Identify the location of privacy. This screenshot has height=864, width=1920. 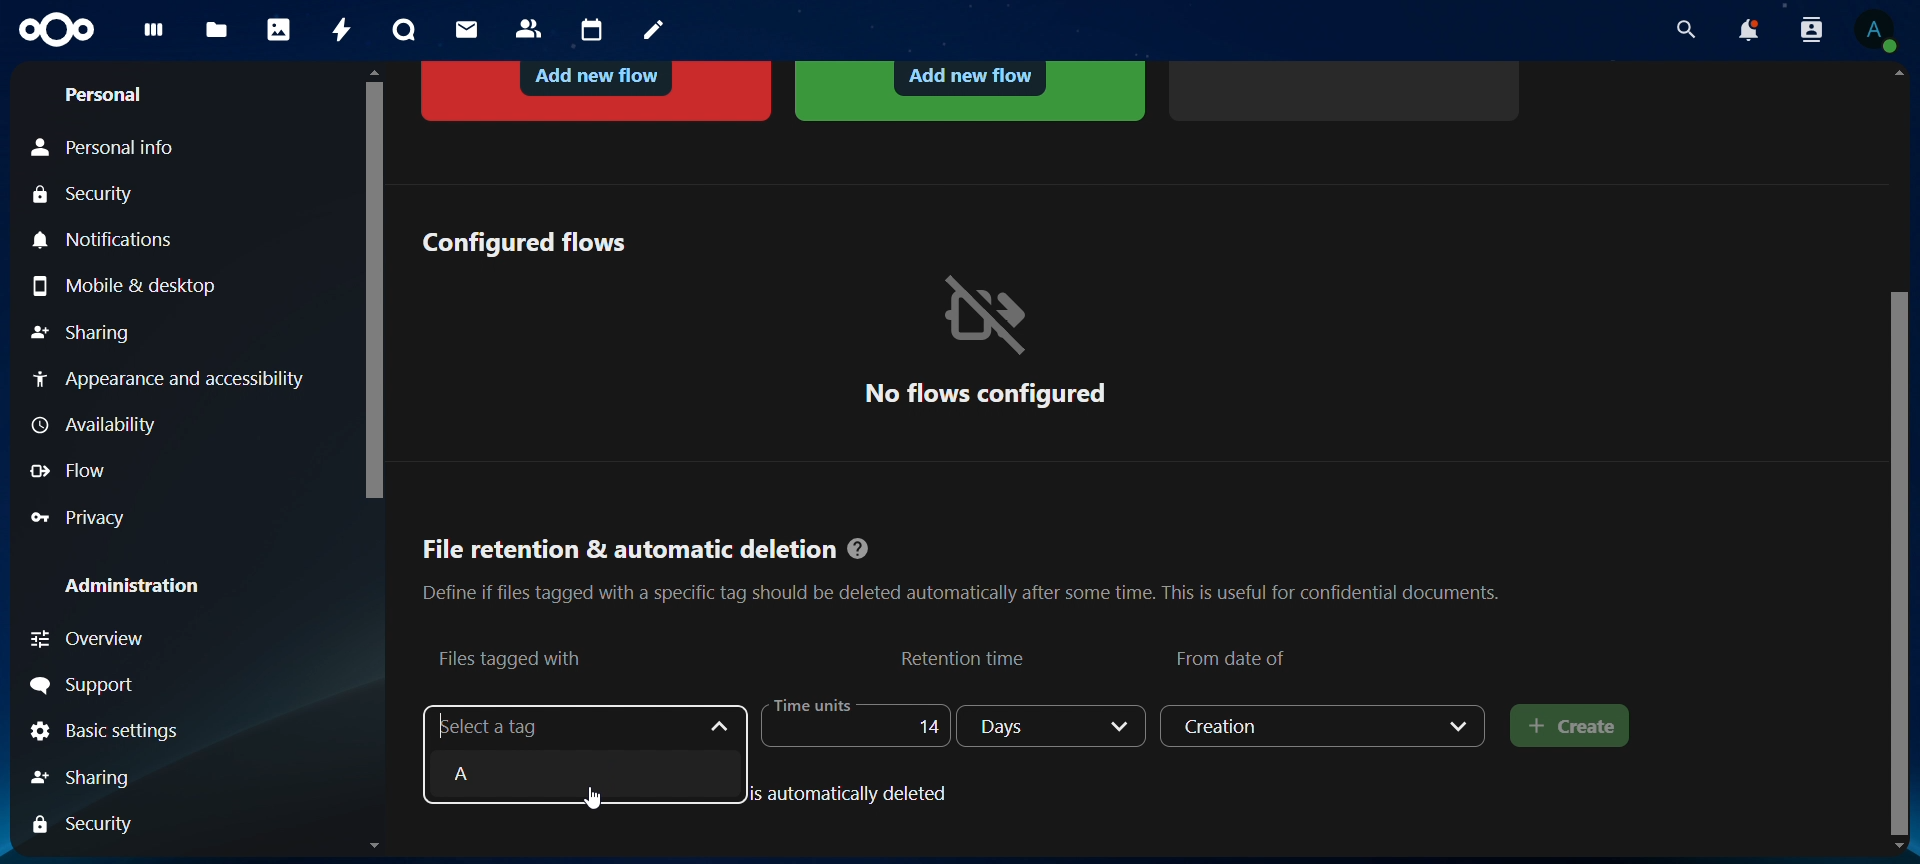
(91, 517).